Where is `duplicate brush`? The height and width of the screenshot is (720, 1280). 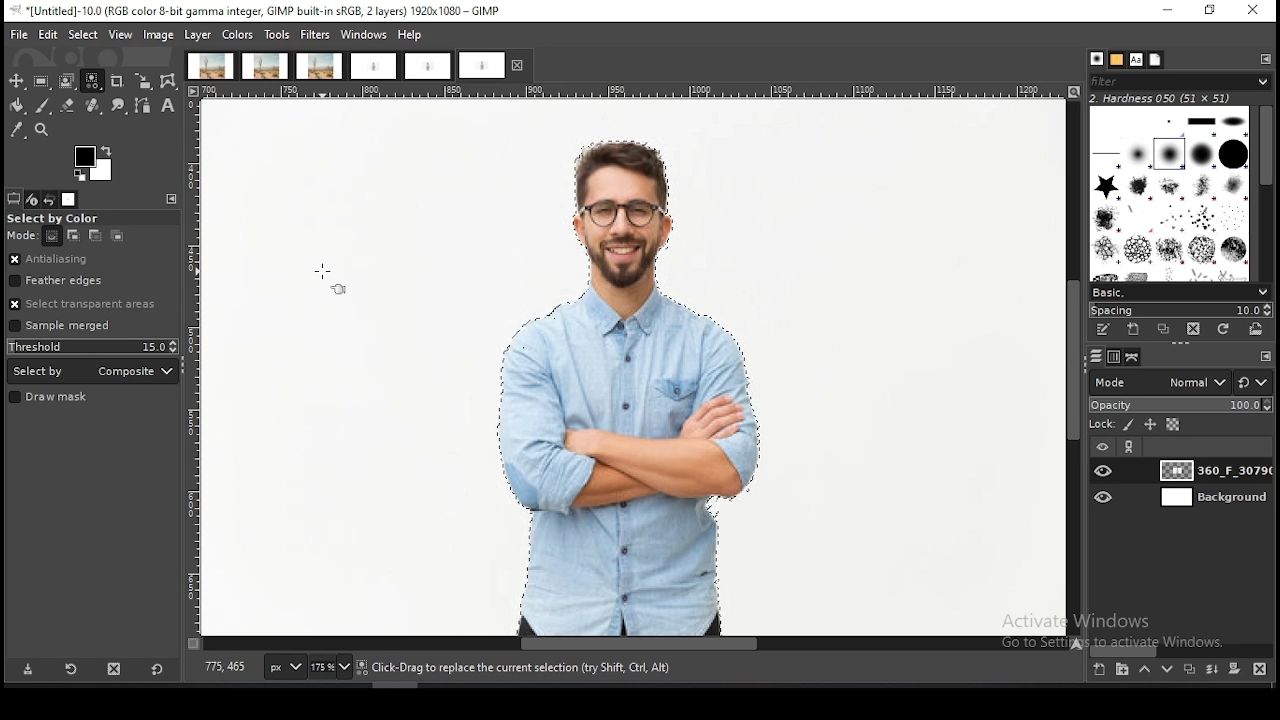
duplicate brush is located at coordinates (1165, 331).